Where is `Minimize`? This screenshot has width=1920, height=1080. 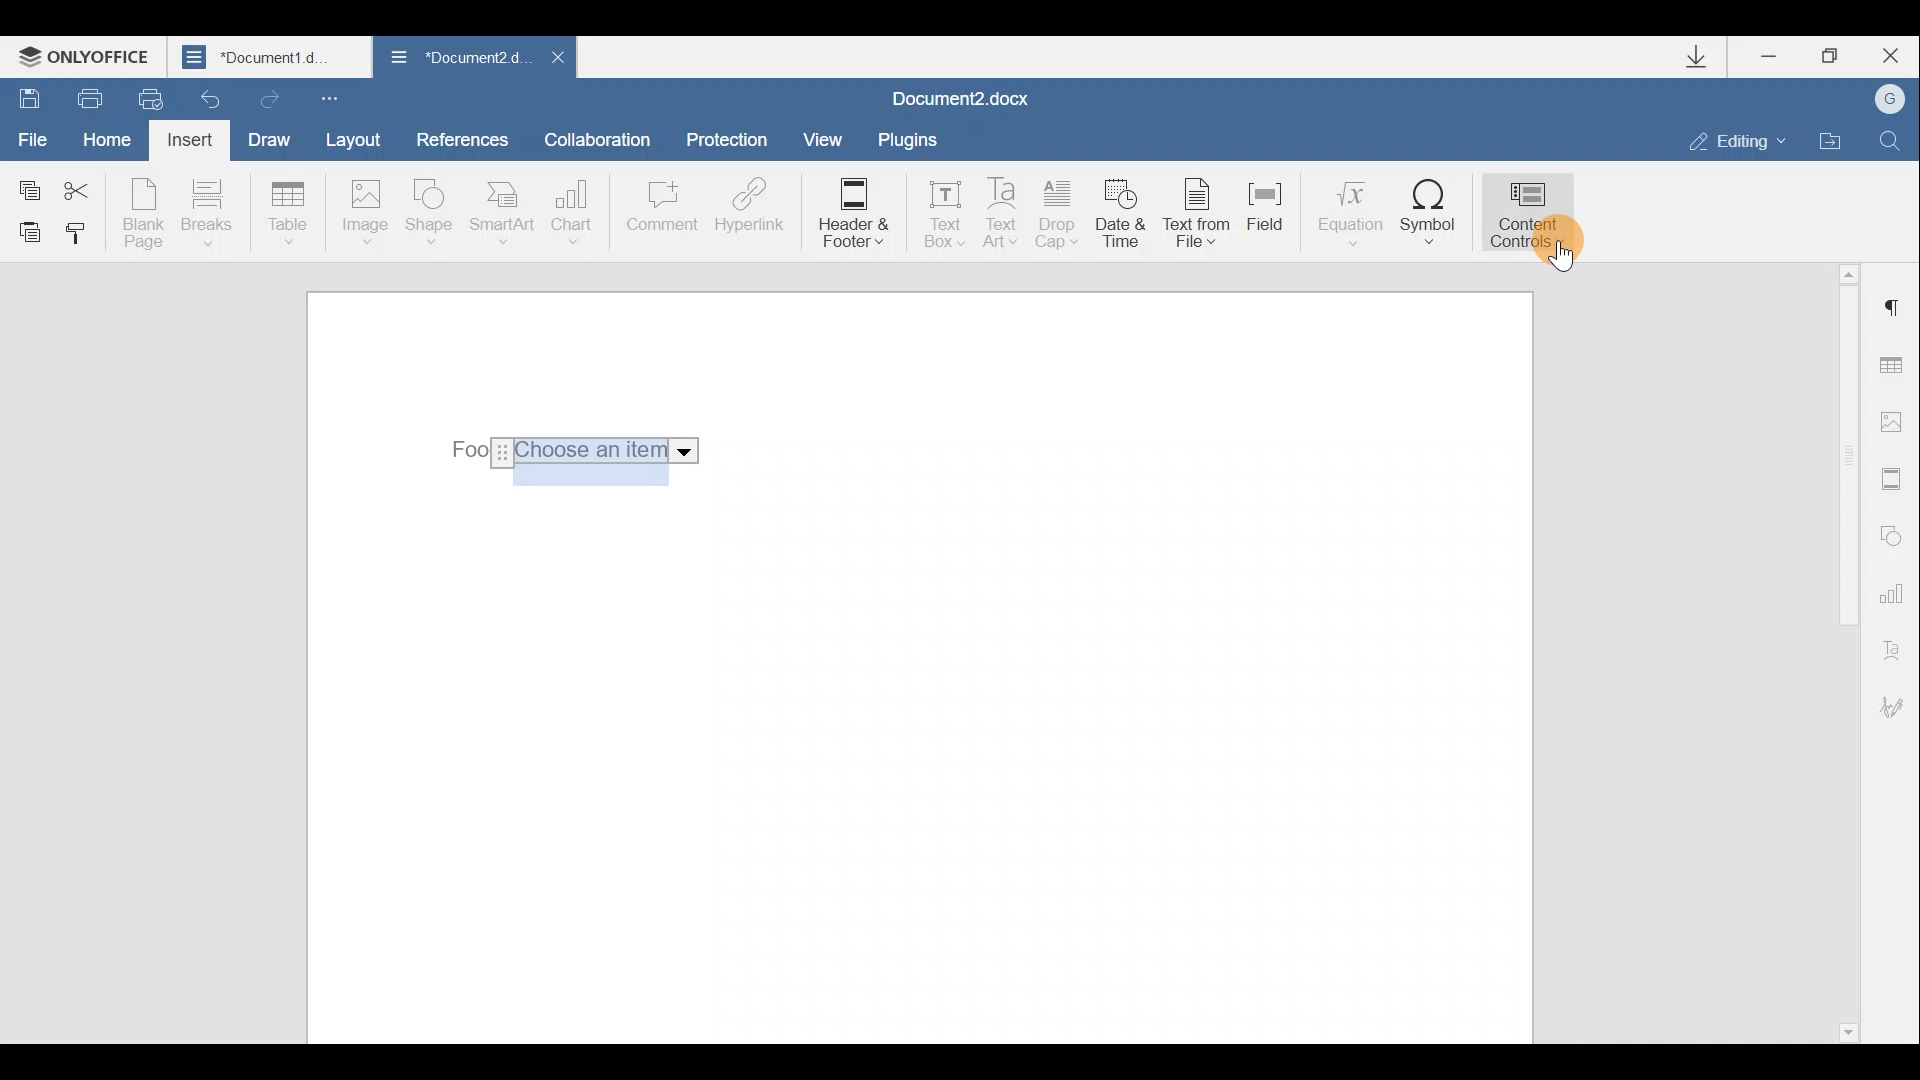
Minimize is located at coordinates (1778, 59).